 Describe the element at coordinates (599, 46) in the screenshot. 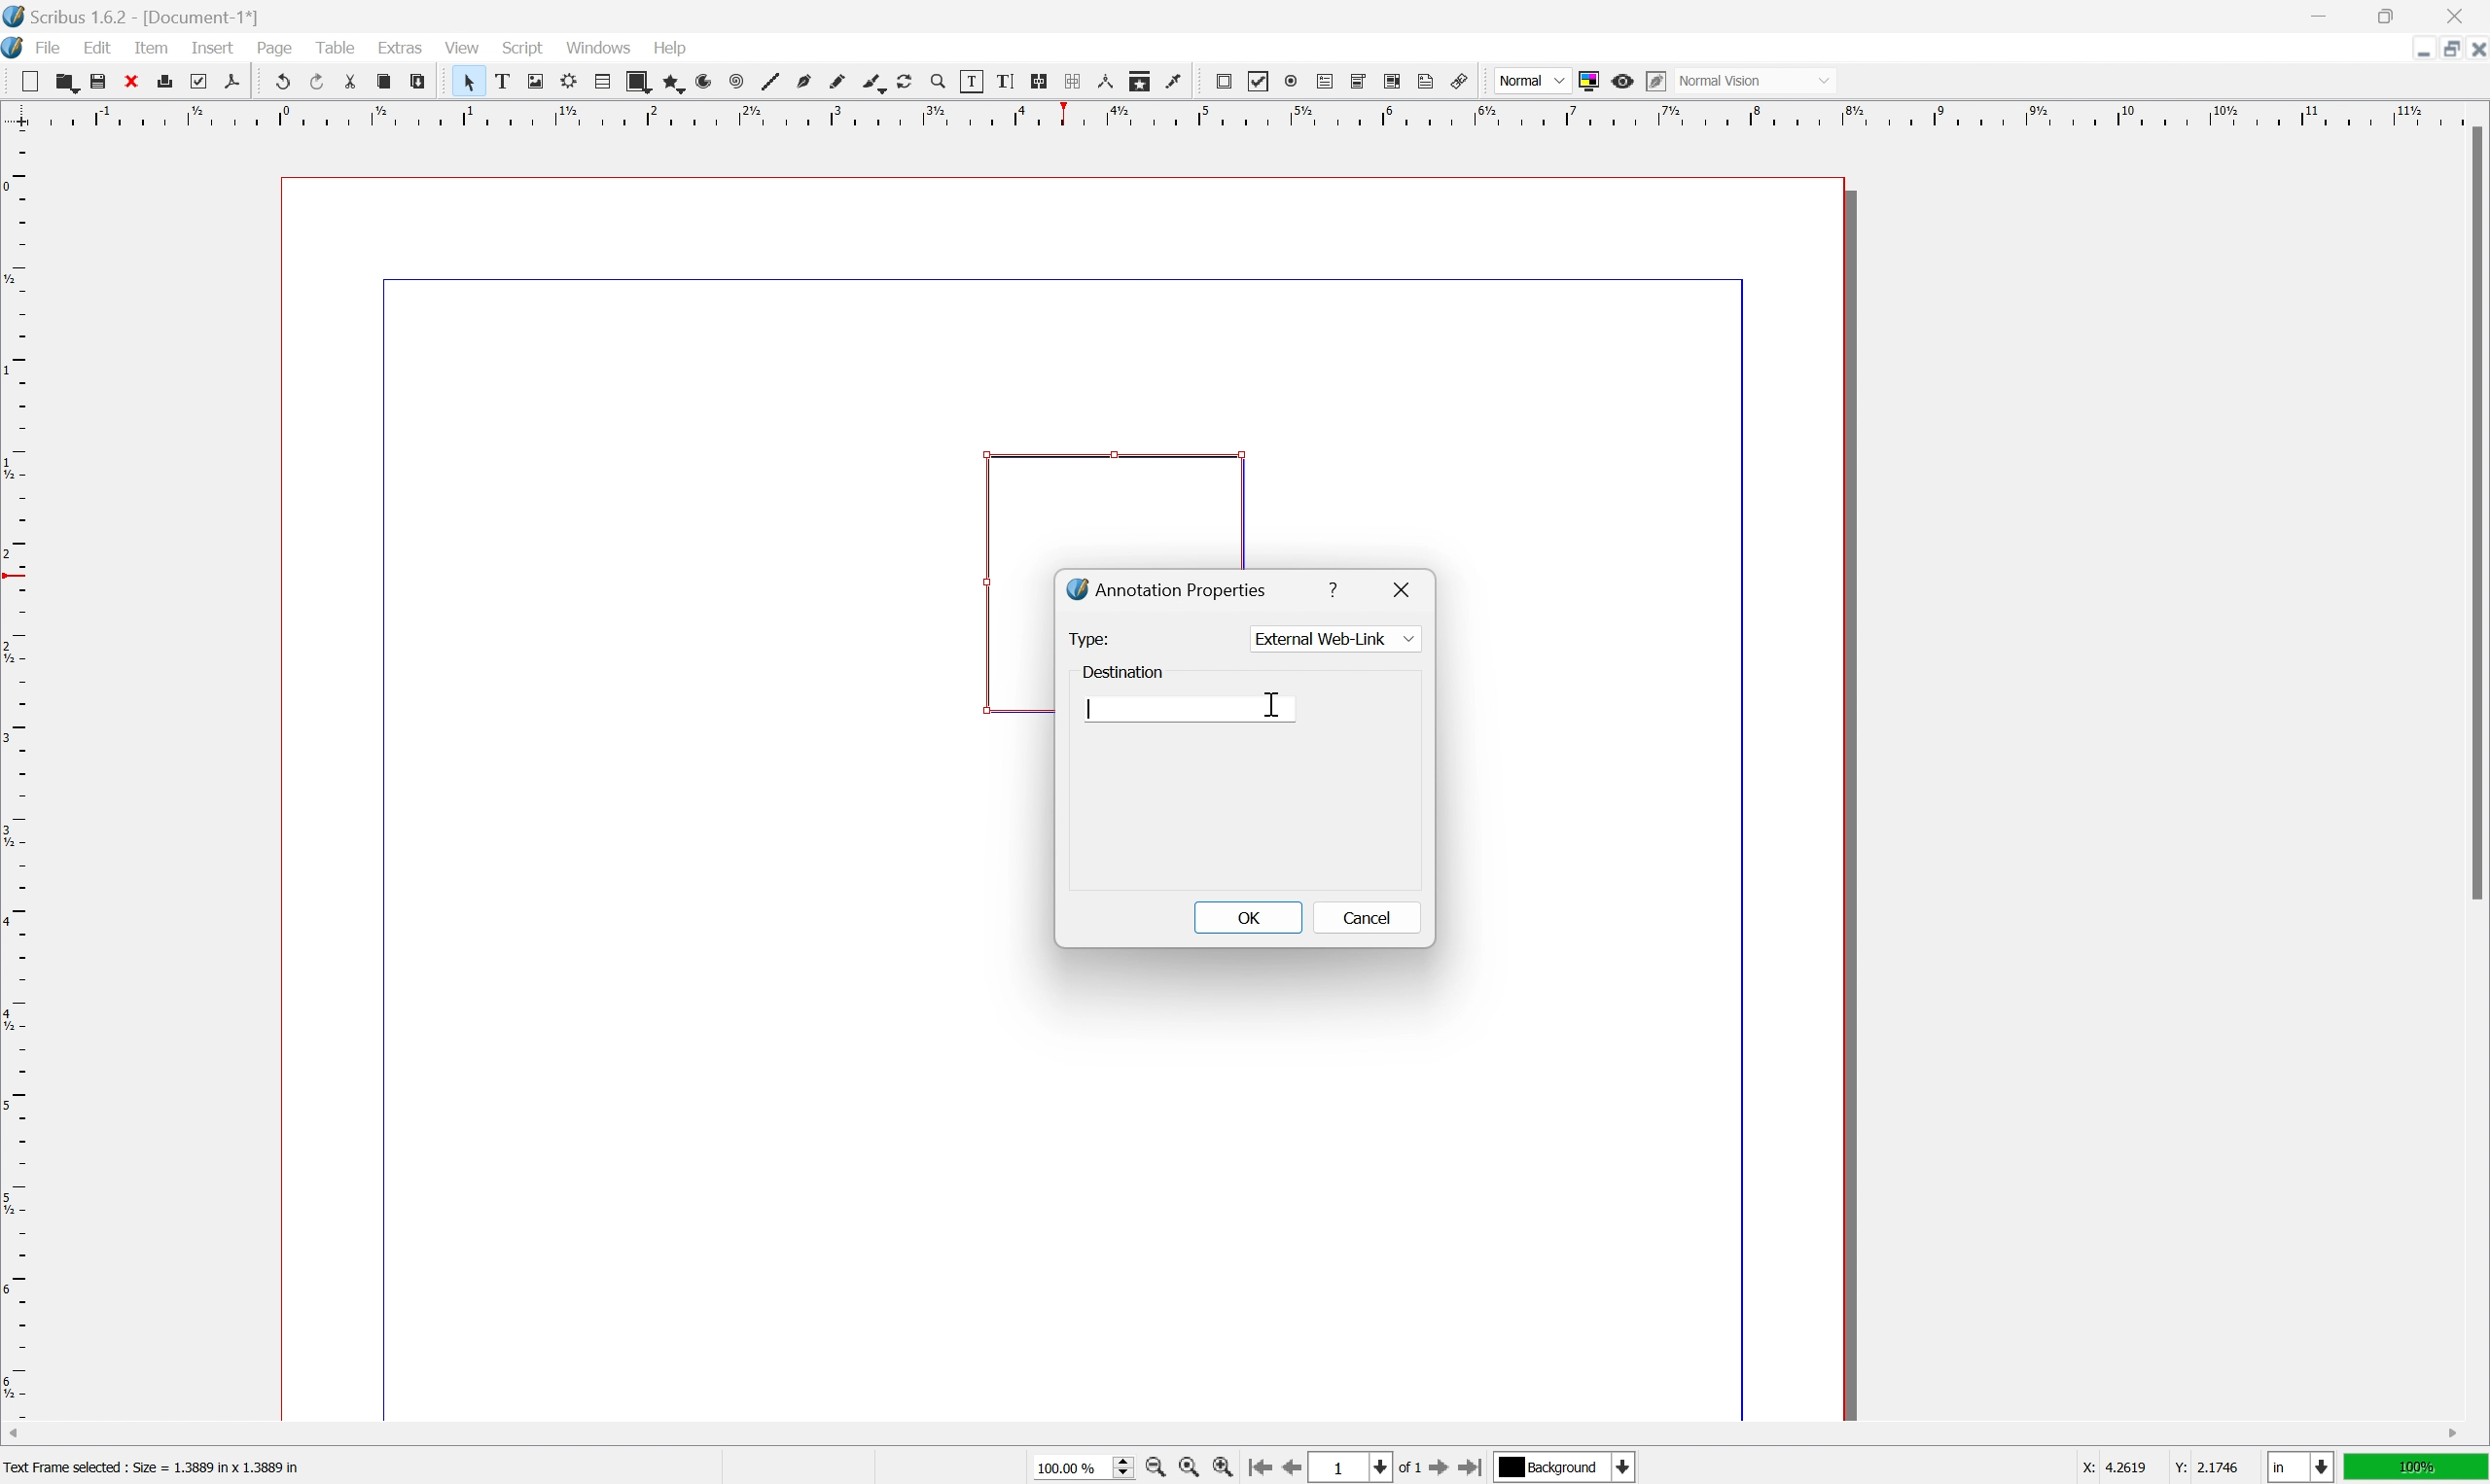

I see `windows` at that location.